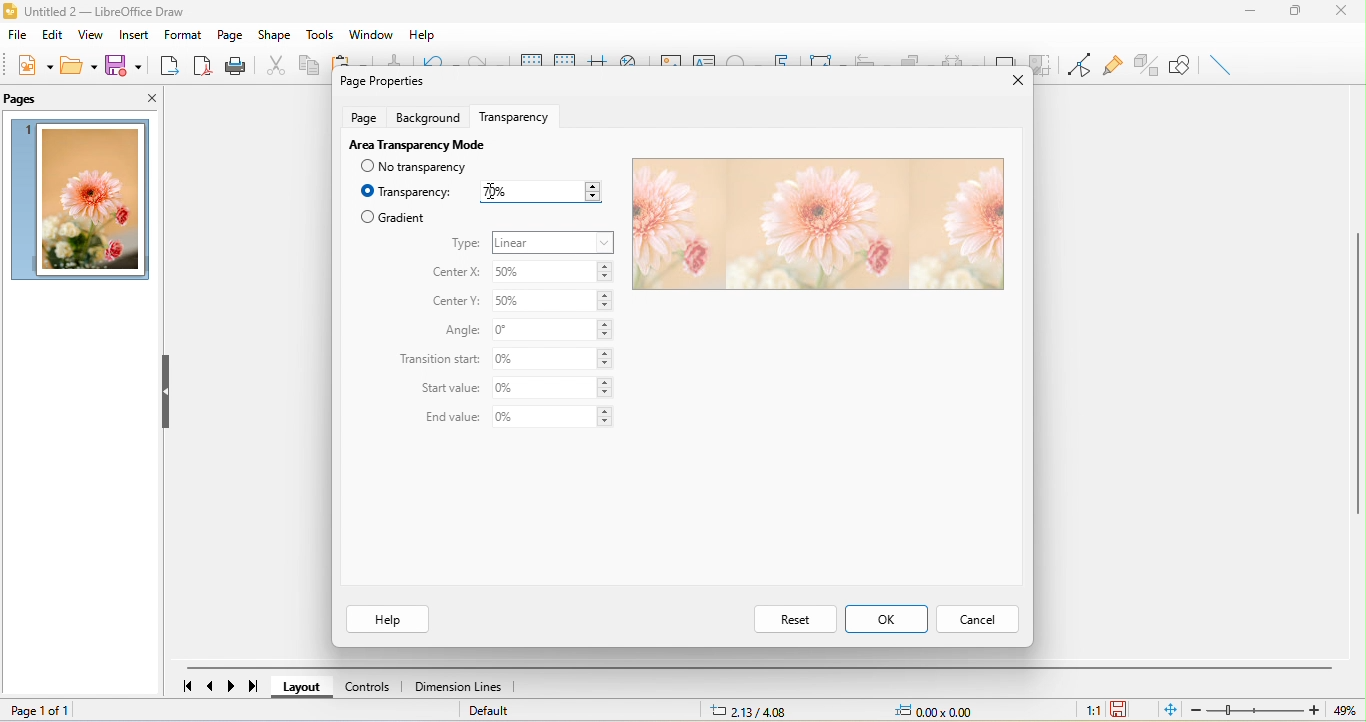  What do you see at coordinates (1076, 65) in the screenshot?
I see `toggle point edit mode` at bounding box center [1076, 65].